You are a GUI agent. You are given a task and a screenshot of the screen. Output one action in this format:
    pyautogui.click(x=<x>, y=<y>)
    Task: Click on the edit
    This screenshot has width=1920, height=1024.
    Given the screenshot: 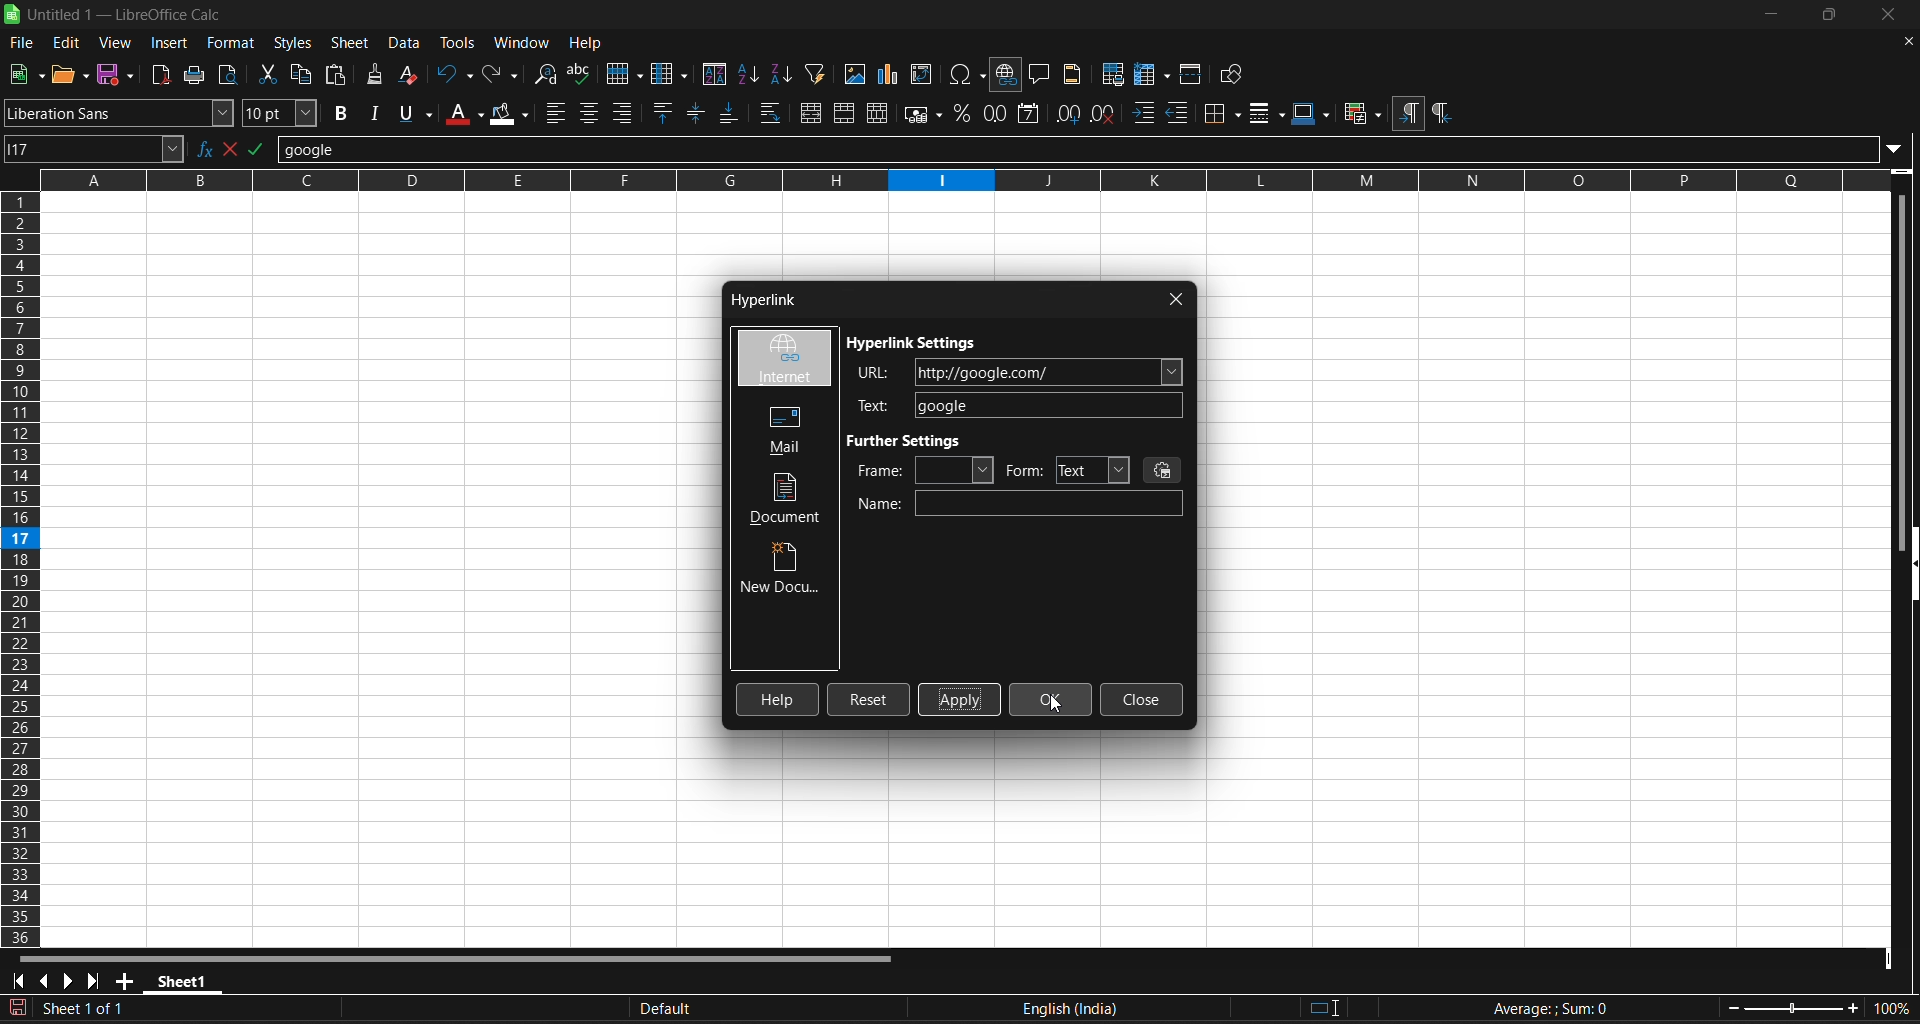 What is the action you would take?
    pyautogui.click(x=67, y=43)
    